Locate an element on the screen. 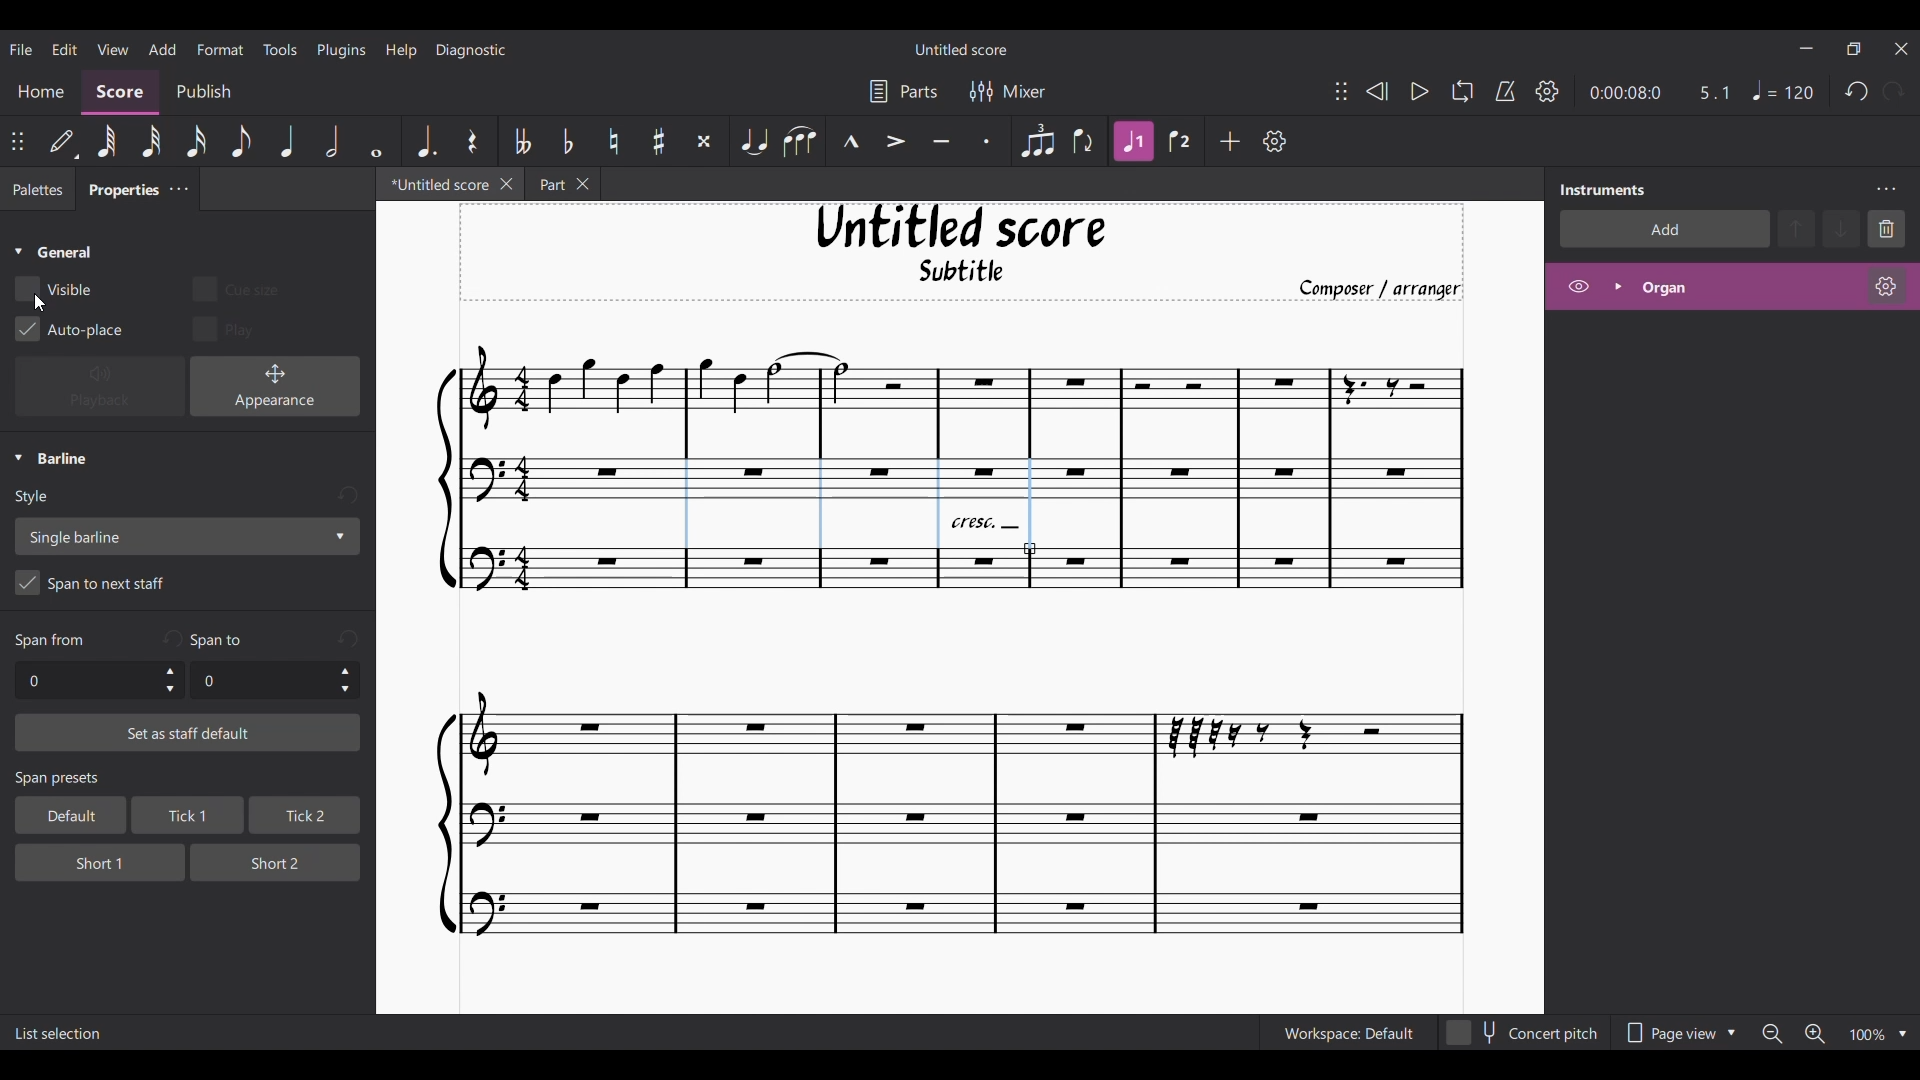 The image size is (1920, 1080). Zoom out is located at coordinates (1772, 1034).